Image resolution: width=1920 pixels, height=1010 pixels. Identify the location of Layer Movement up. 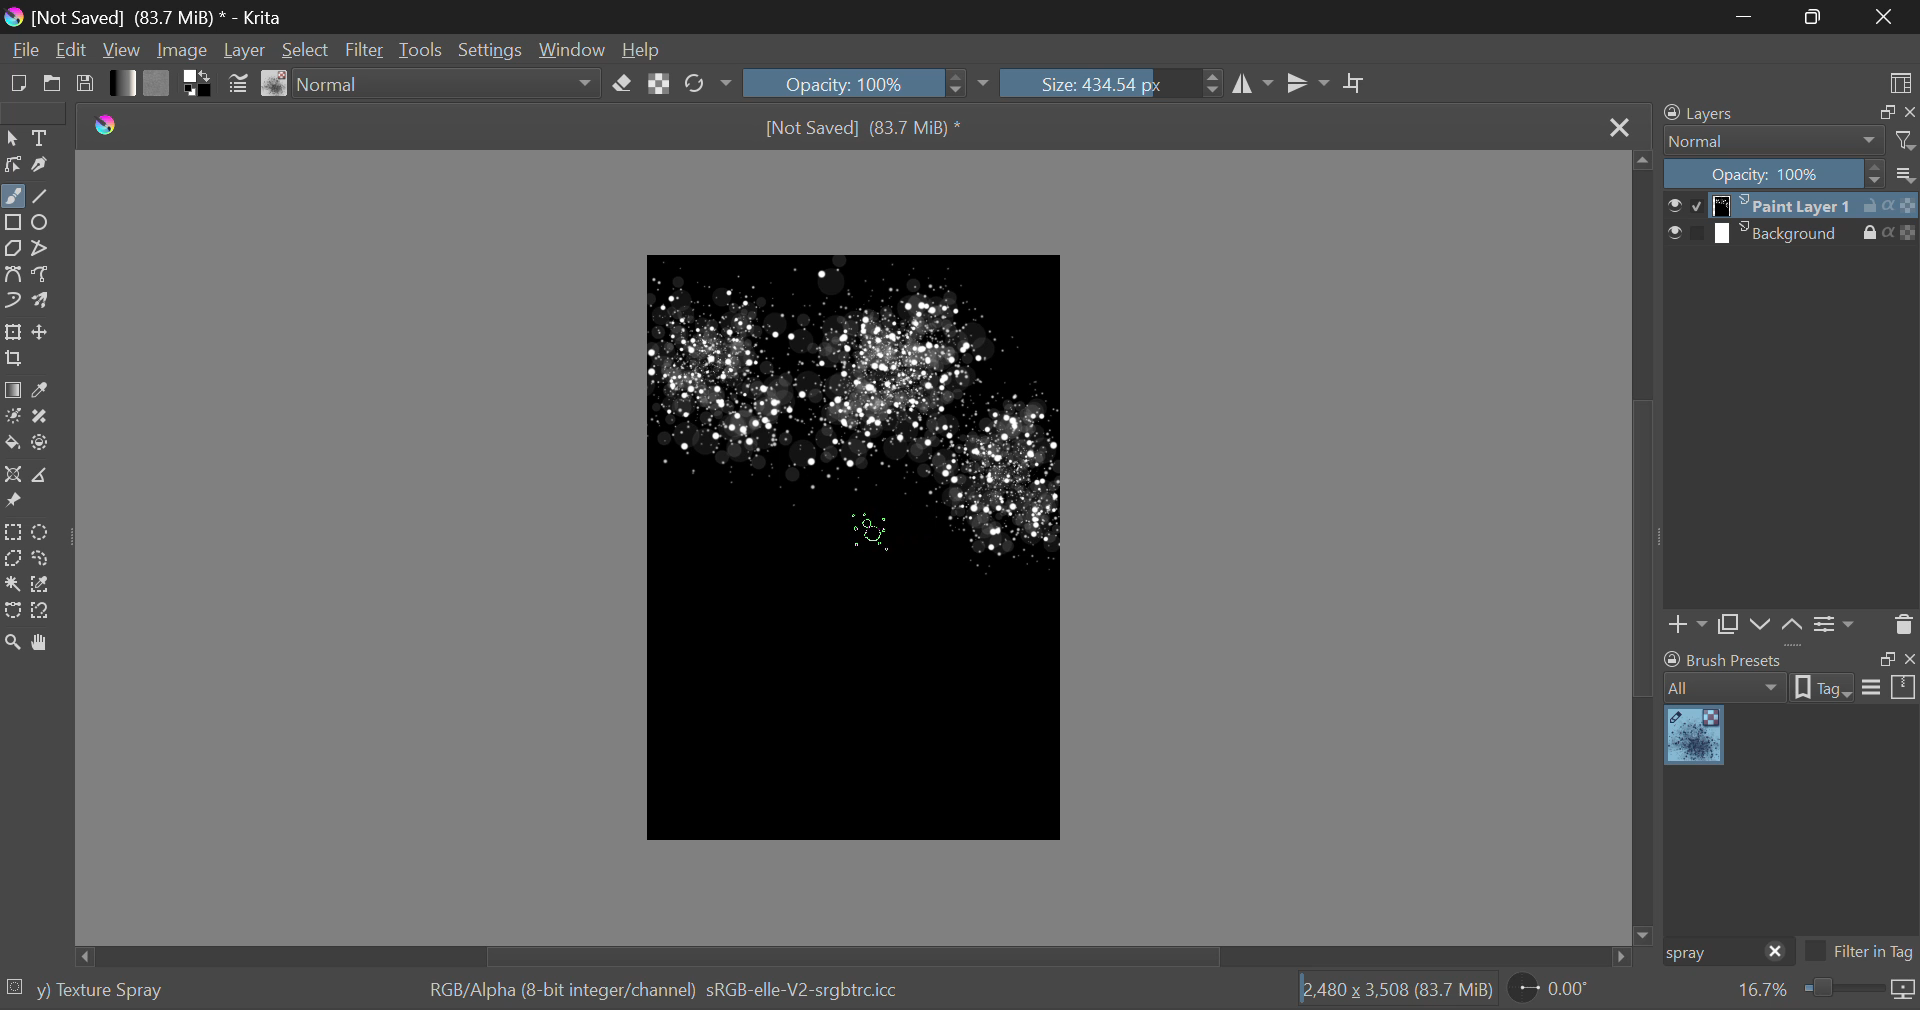
(1793, 627).